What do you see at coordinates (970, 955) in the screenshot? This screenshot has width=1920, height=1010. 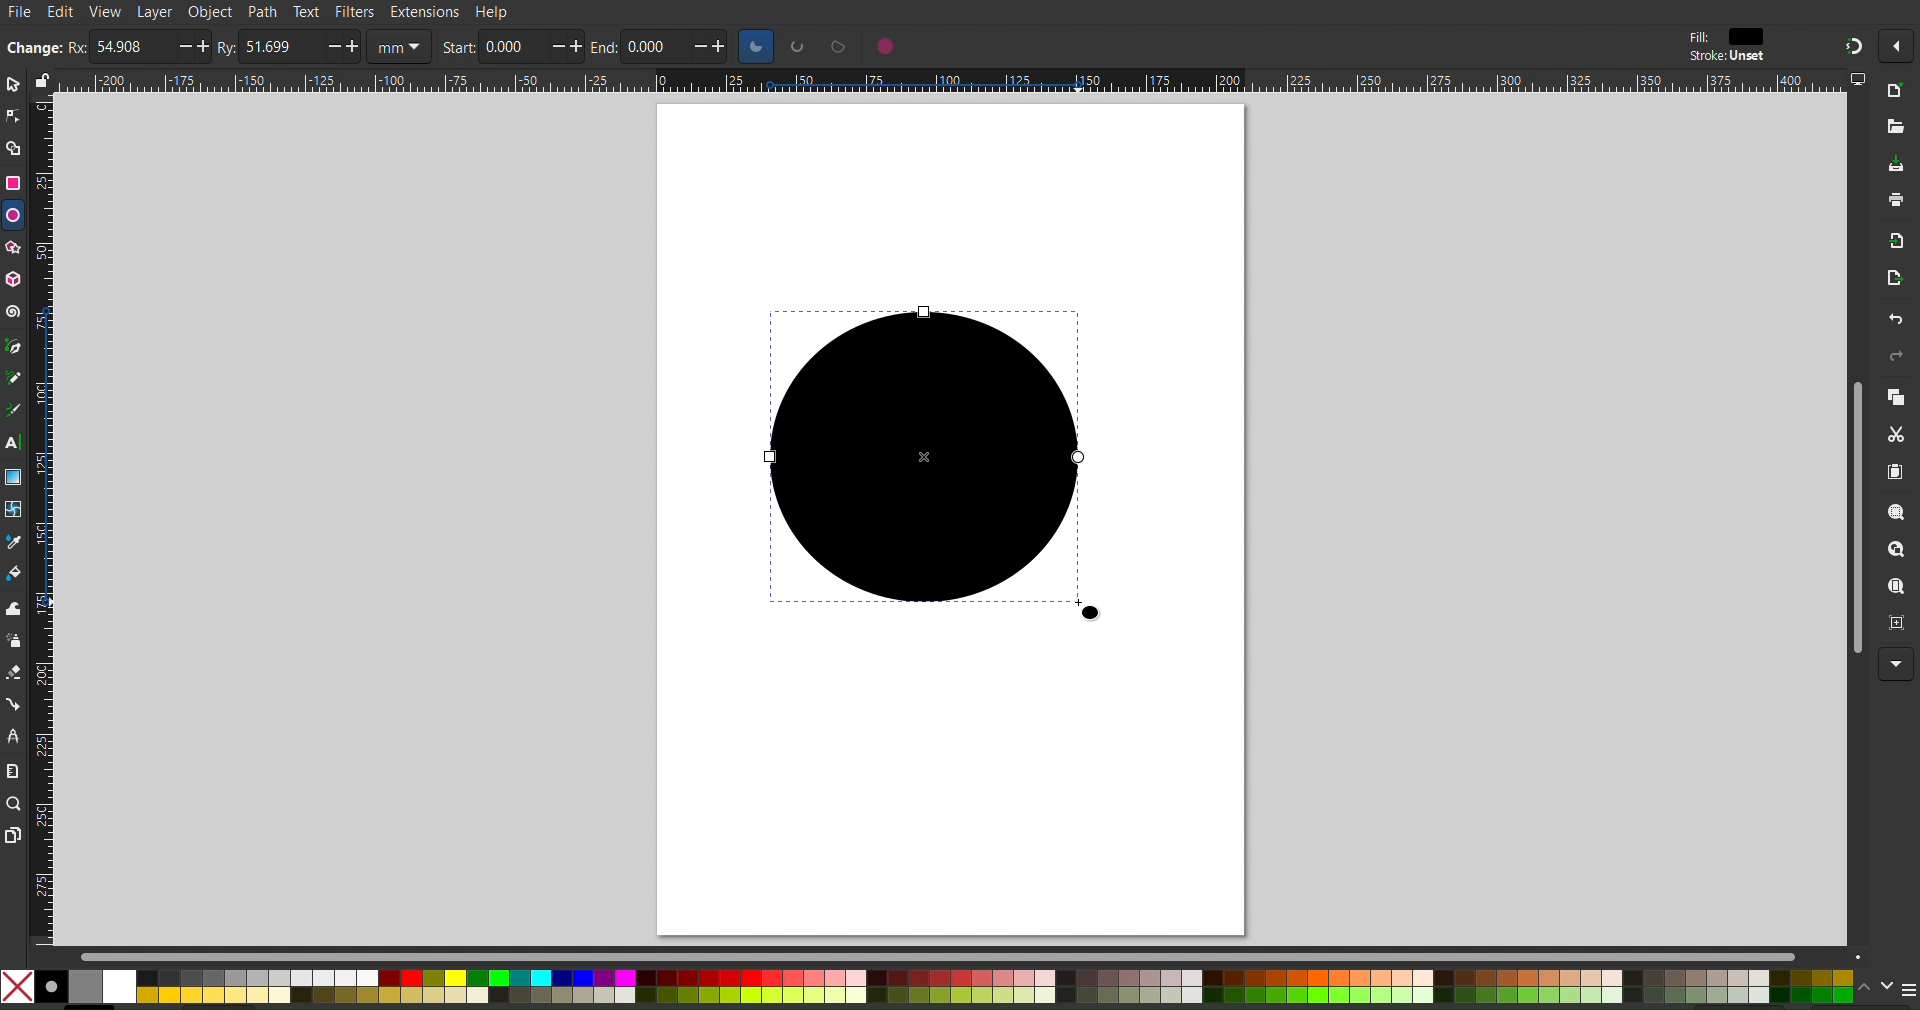 I see `Scrollbar` at bounding box center [970, 955].